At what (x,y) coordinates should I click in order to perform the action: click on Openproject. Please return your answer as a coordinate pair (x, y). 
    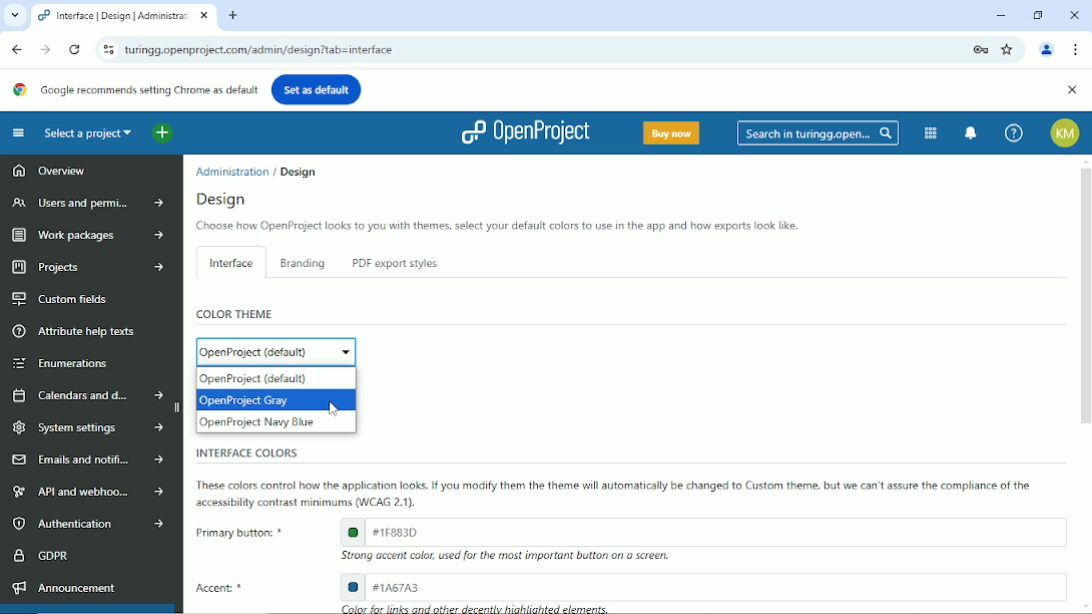
    Looking at the image, I should click on (524, 132).